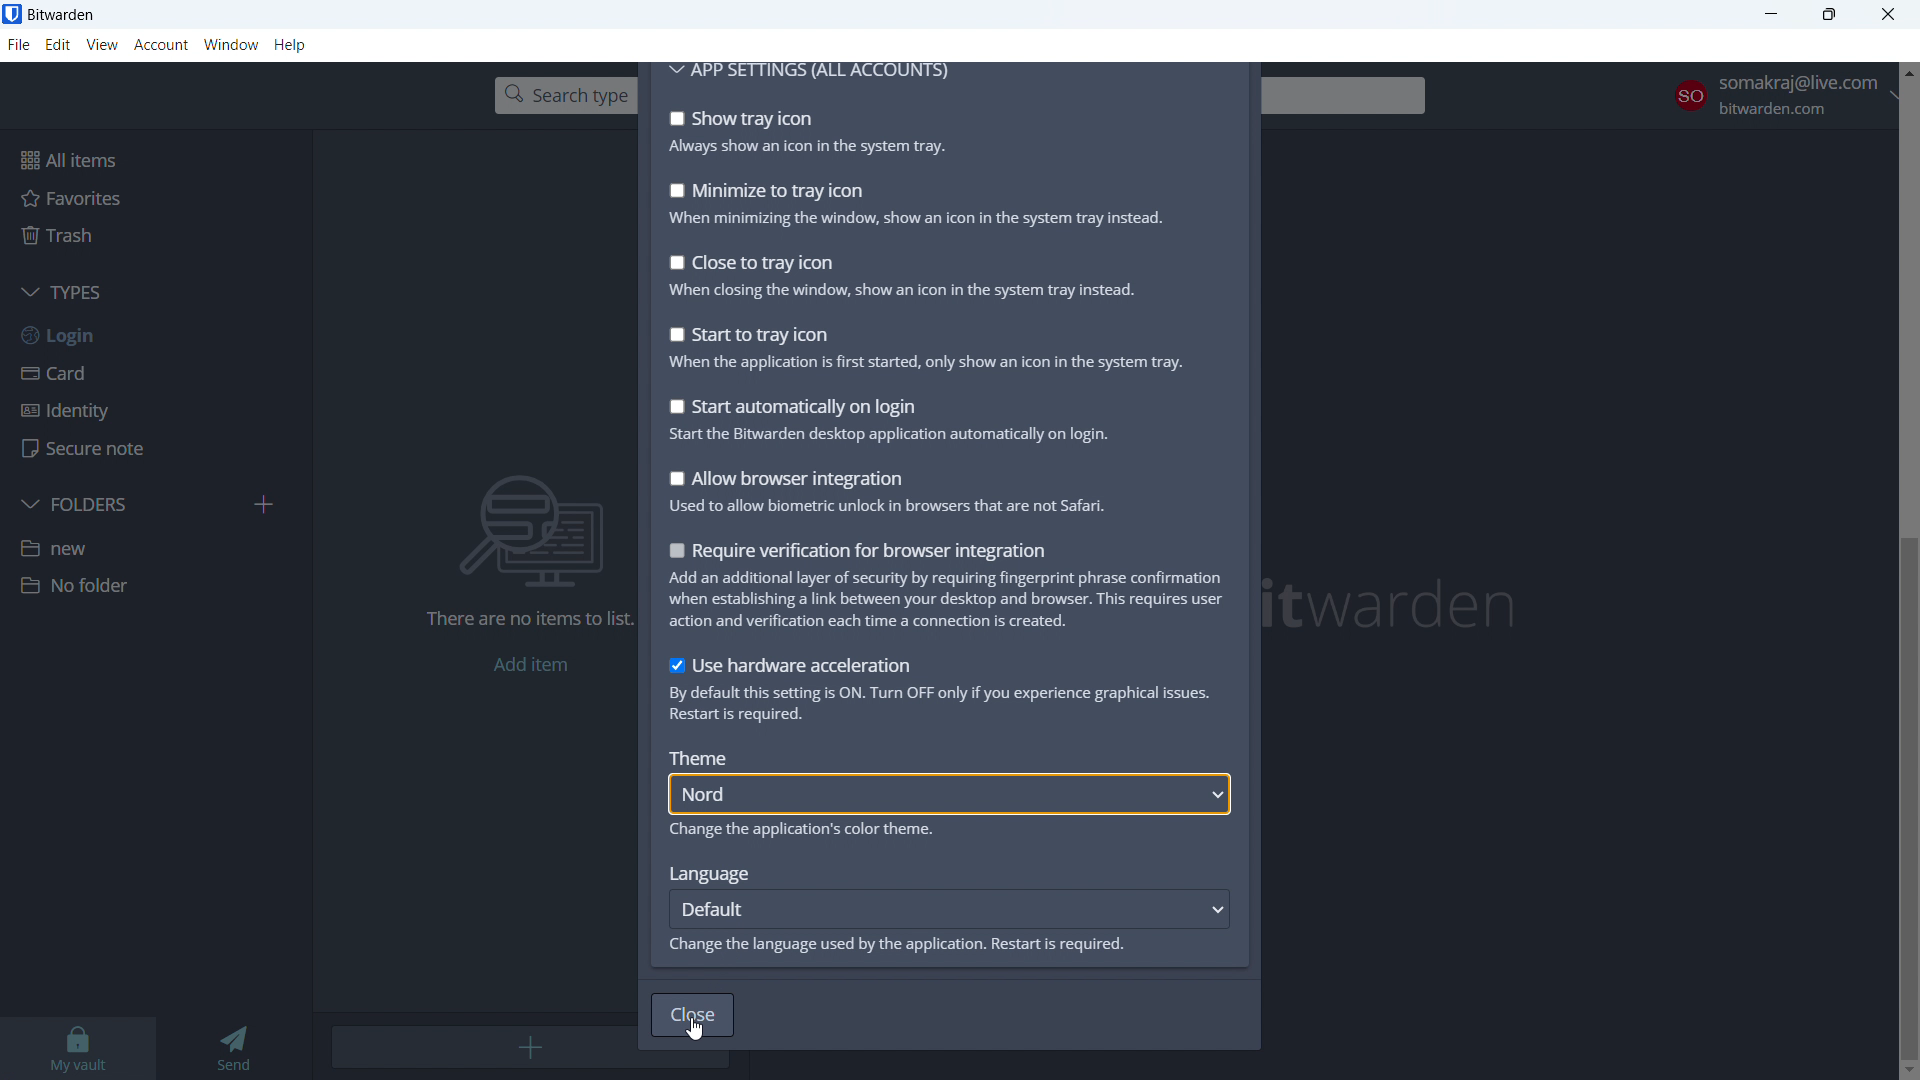  Describe the element at coordinates (827, 832) in the screenshot. I see `Change the application's color theme` at that location.